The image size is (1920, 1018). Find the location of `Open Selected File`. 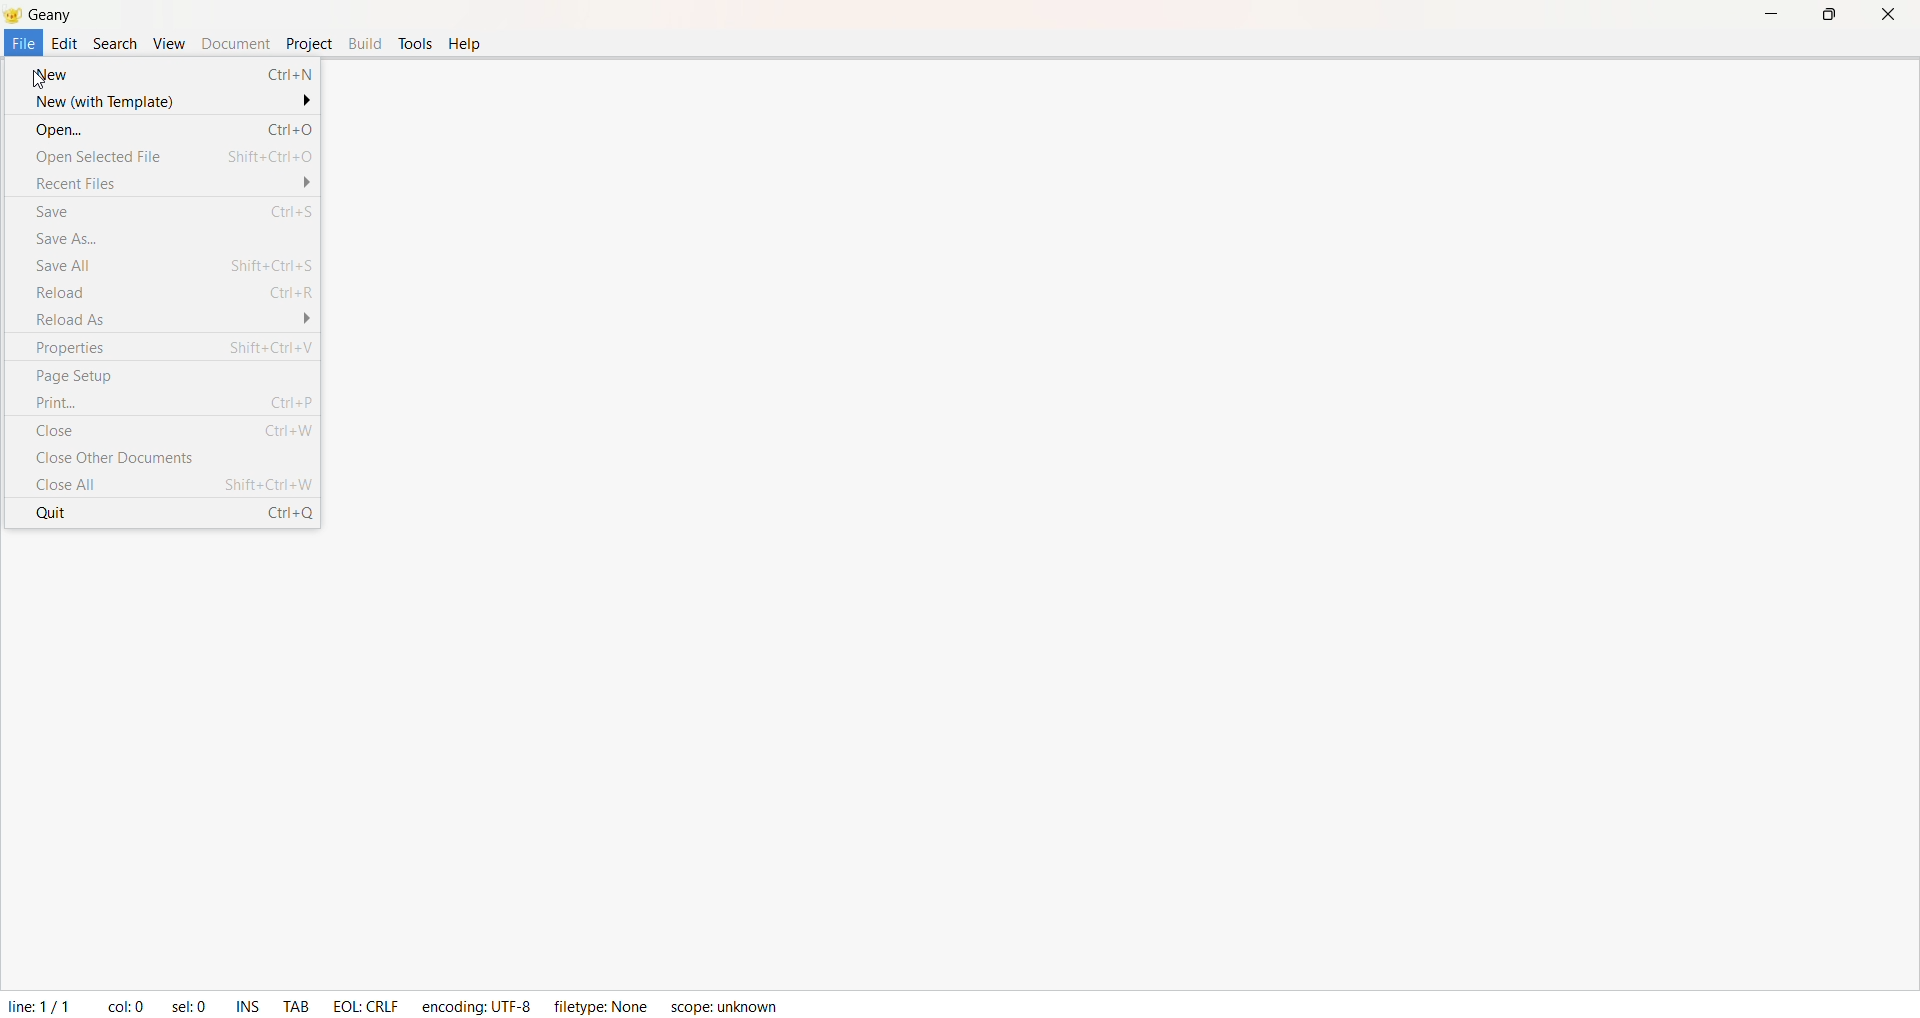

Open Selected File is located at coordinates (171, 159).